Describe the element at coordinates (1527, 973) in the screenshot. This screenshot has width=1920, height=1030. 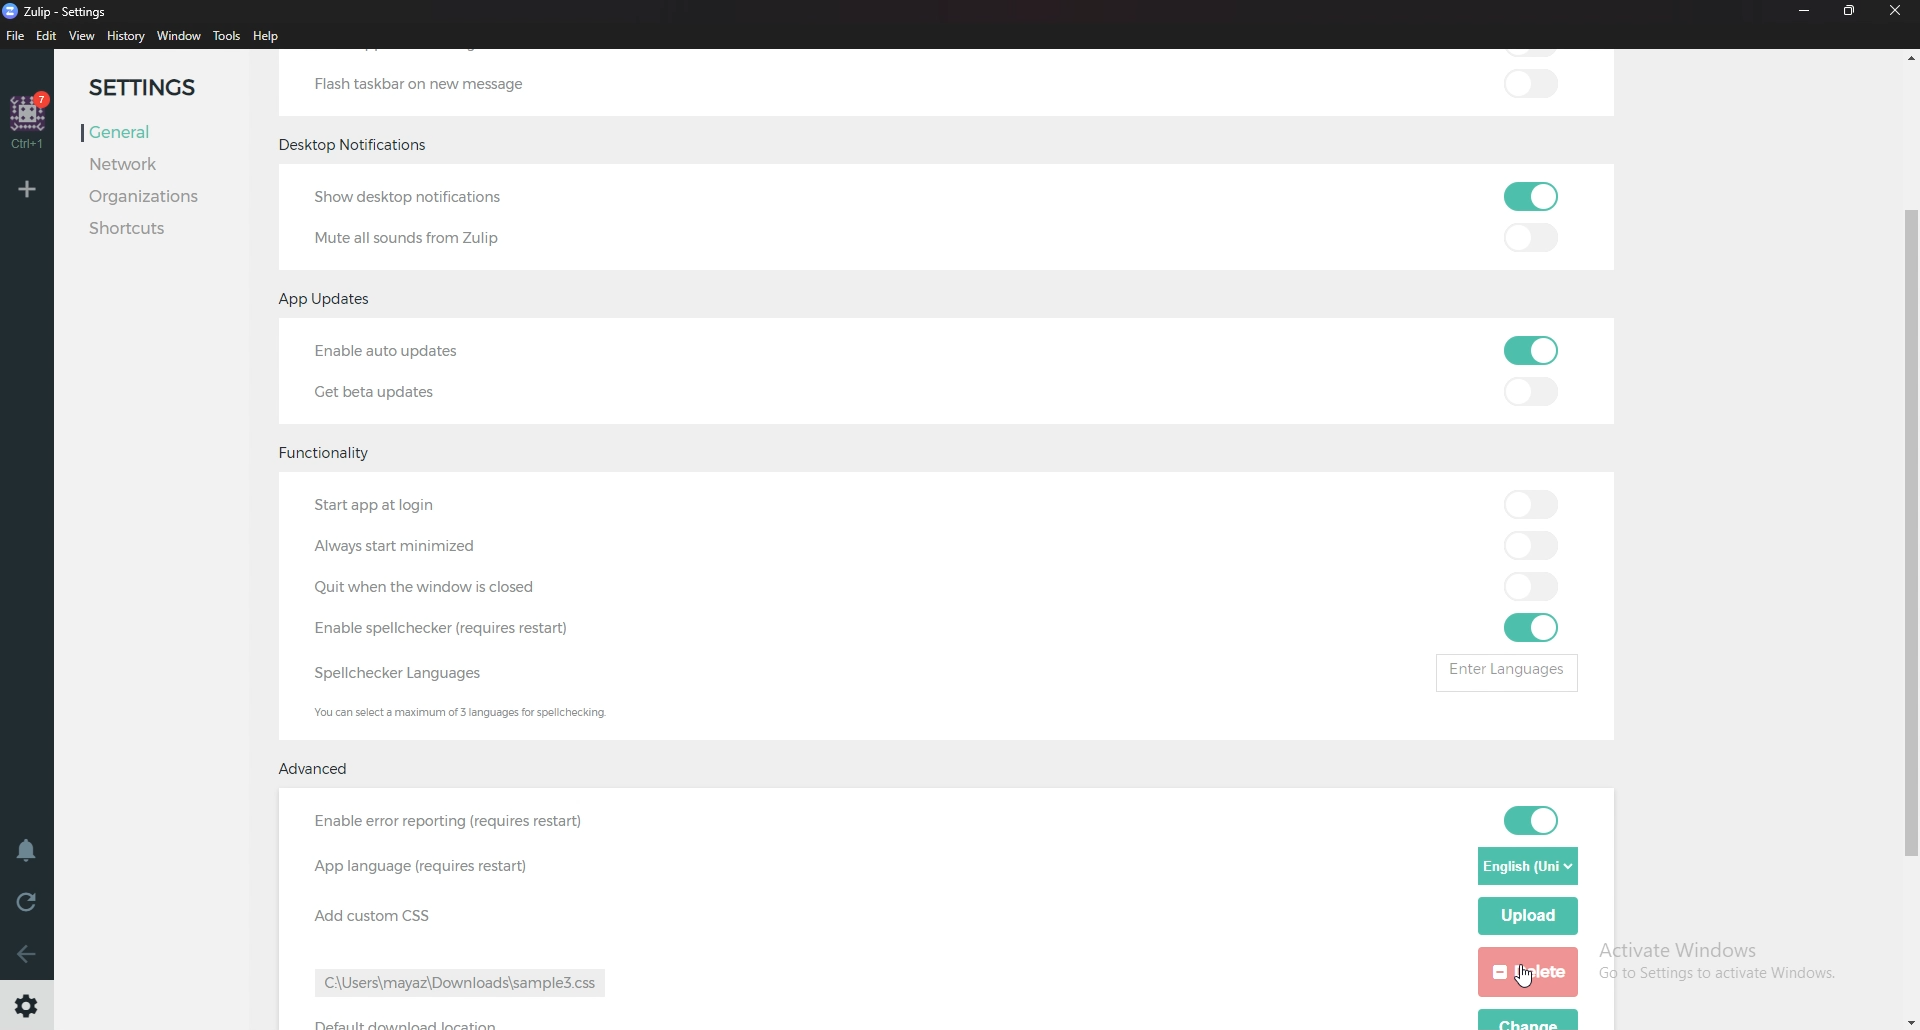
I see `delete` at that location.